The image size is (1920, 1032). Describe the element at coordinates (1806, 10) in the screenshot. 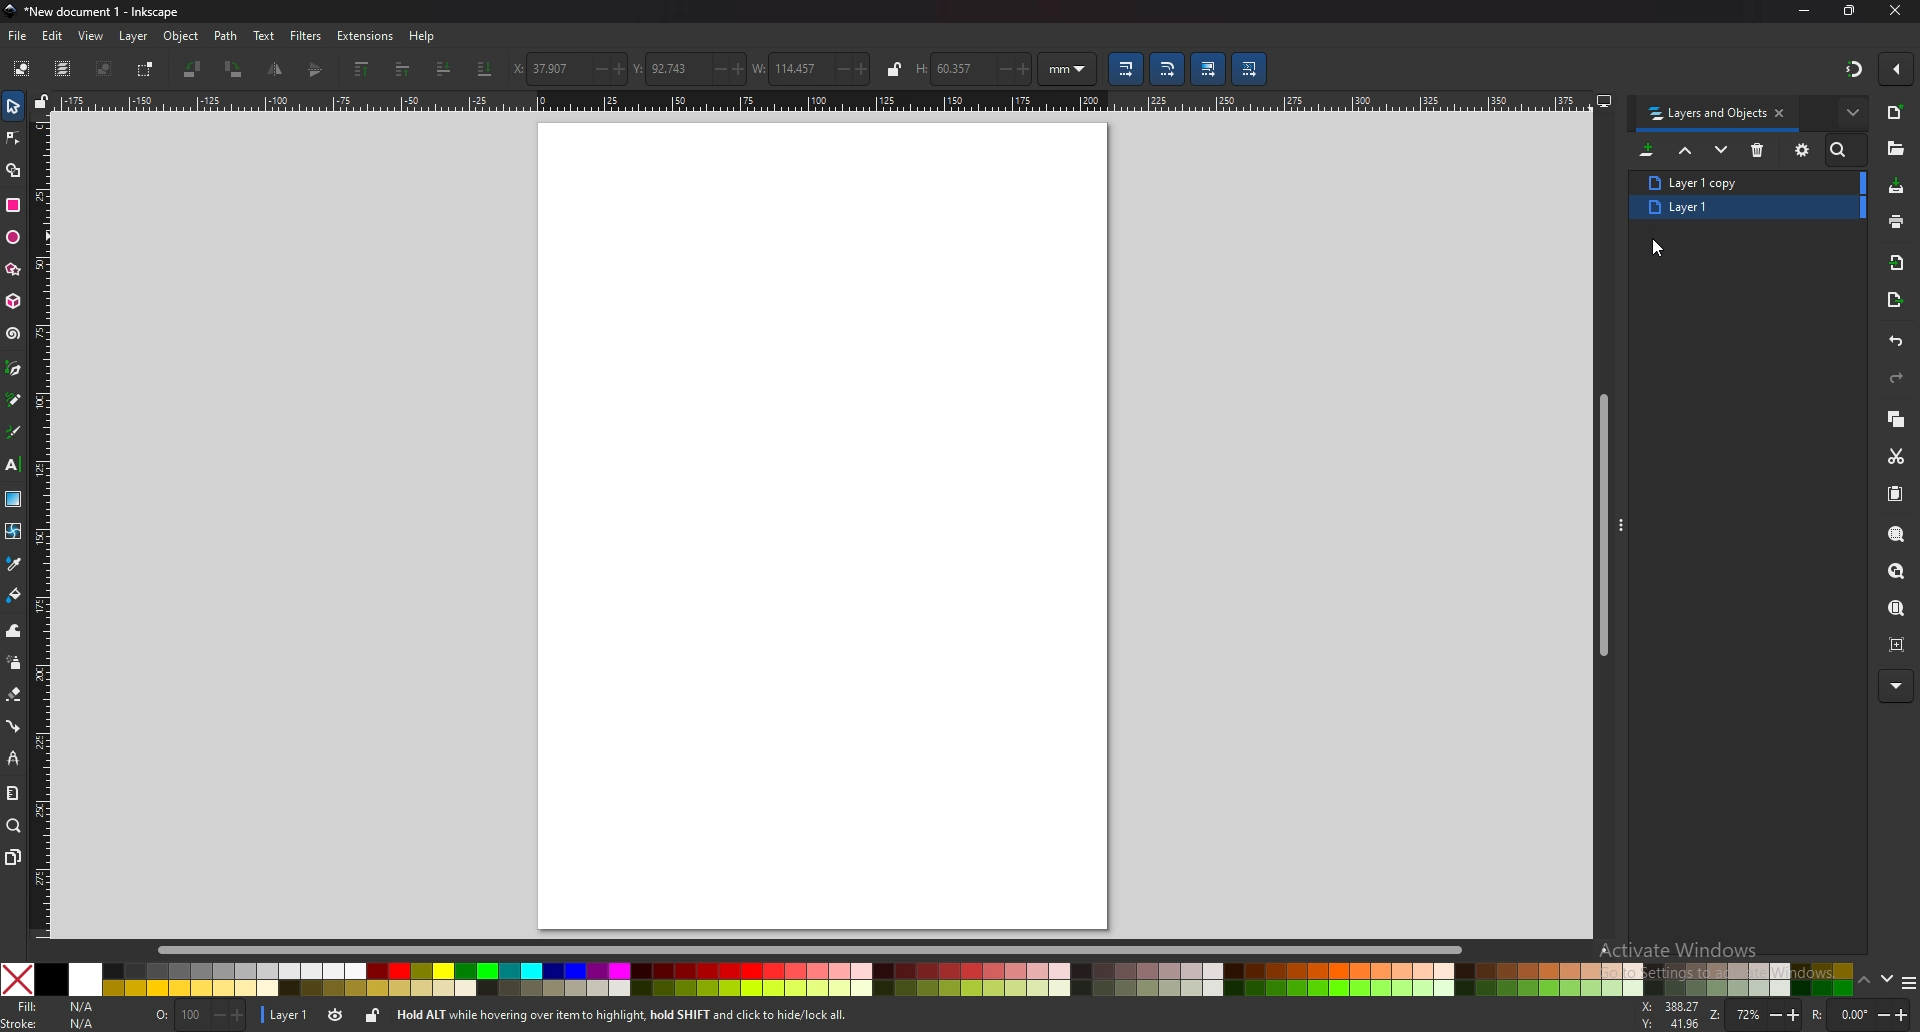

I see `minimize` at that location.